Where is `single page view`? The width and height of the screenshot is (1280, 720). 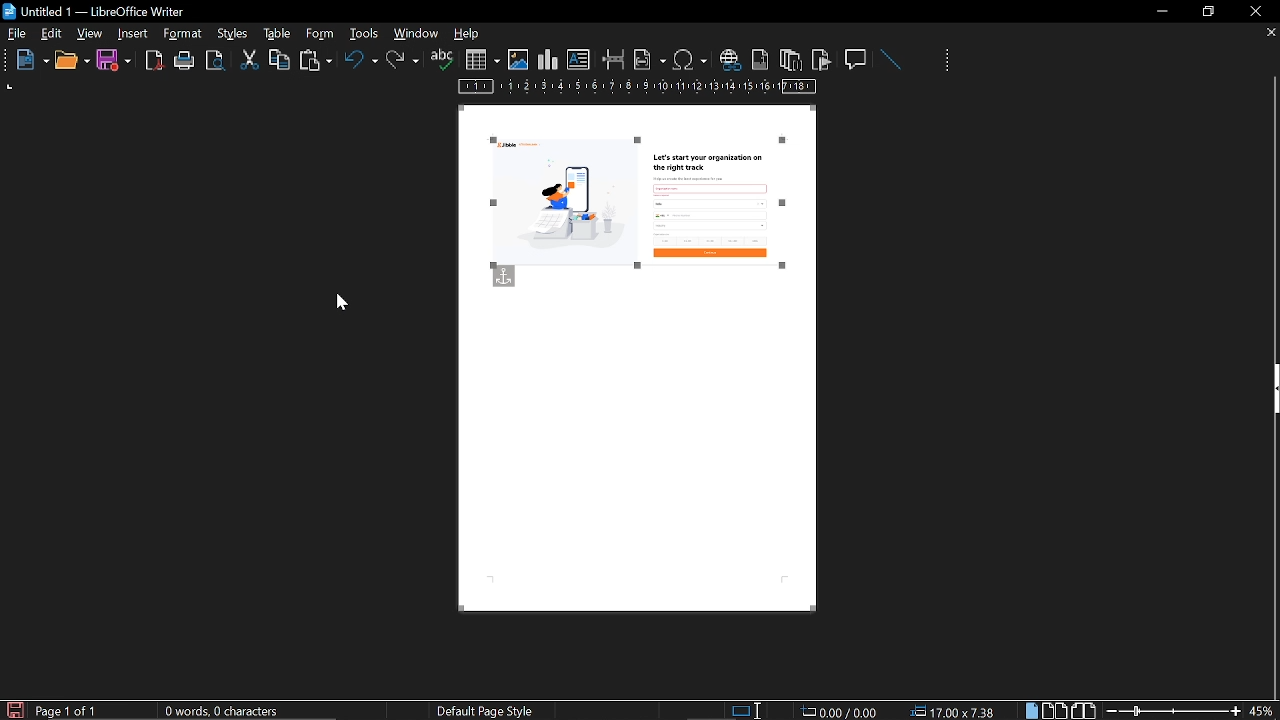 single page view is located at coordinates (1034, 710).